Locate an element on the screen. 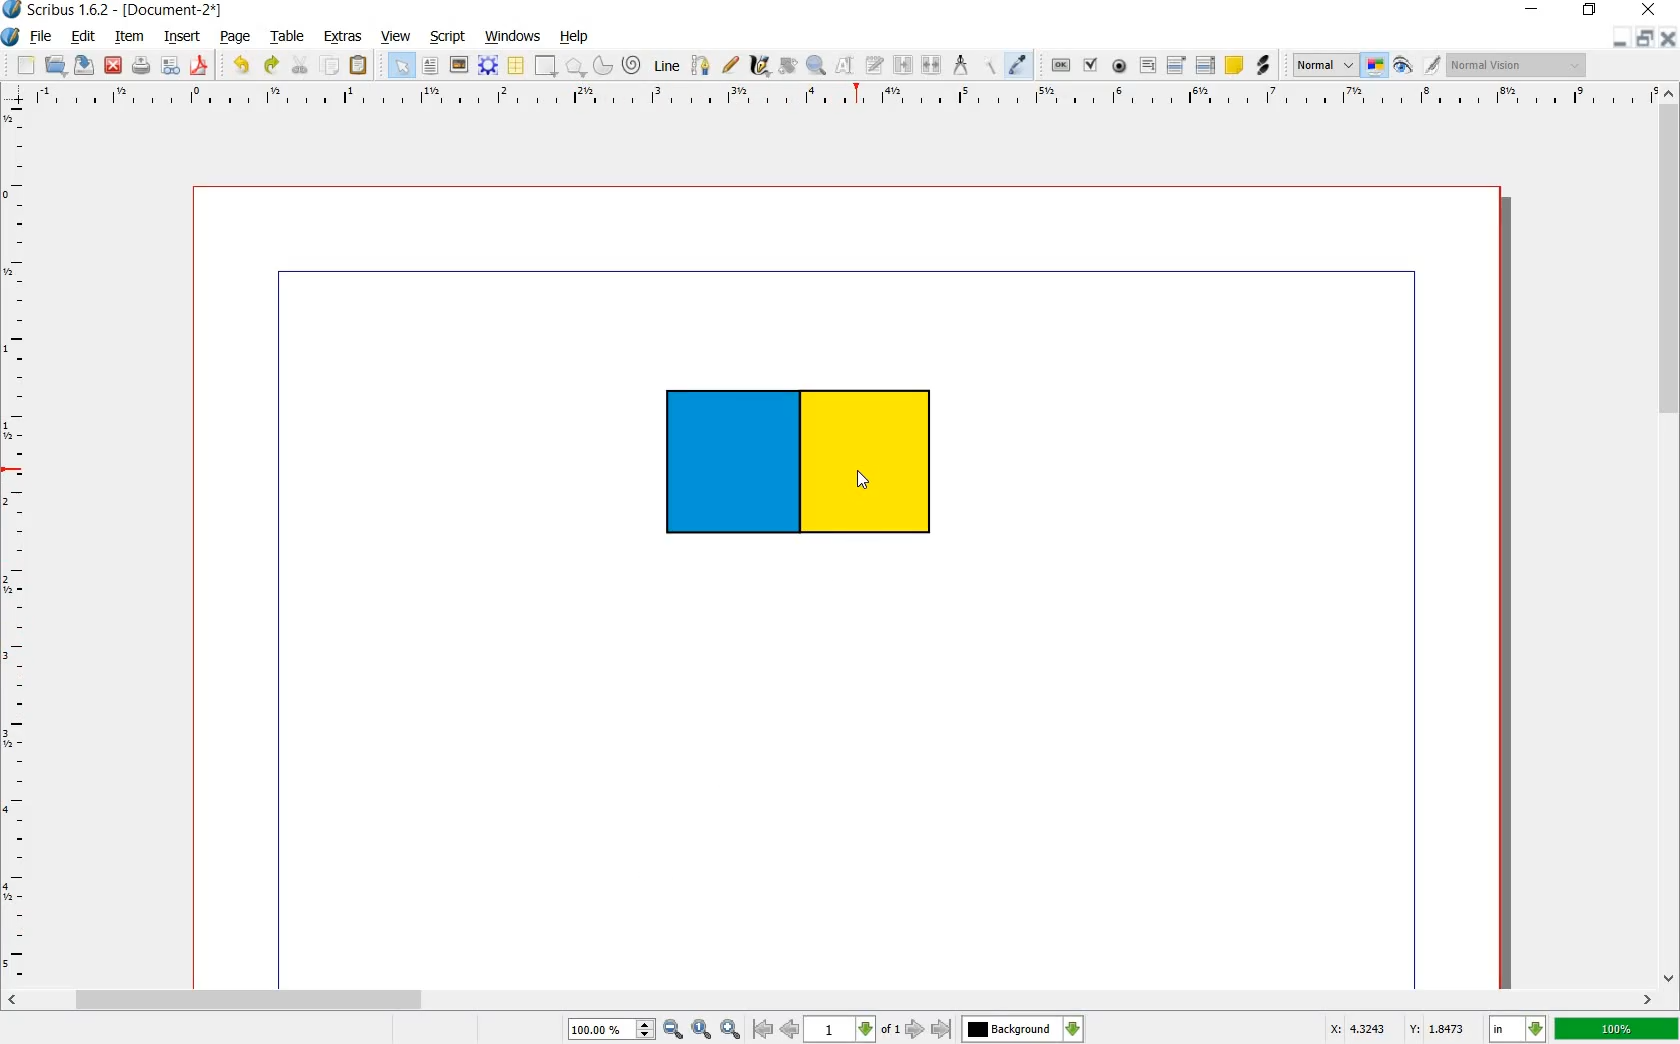  pdf list box is located at coordinates (1205, 66).